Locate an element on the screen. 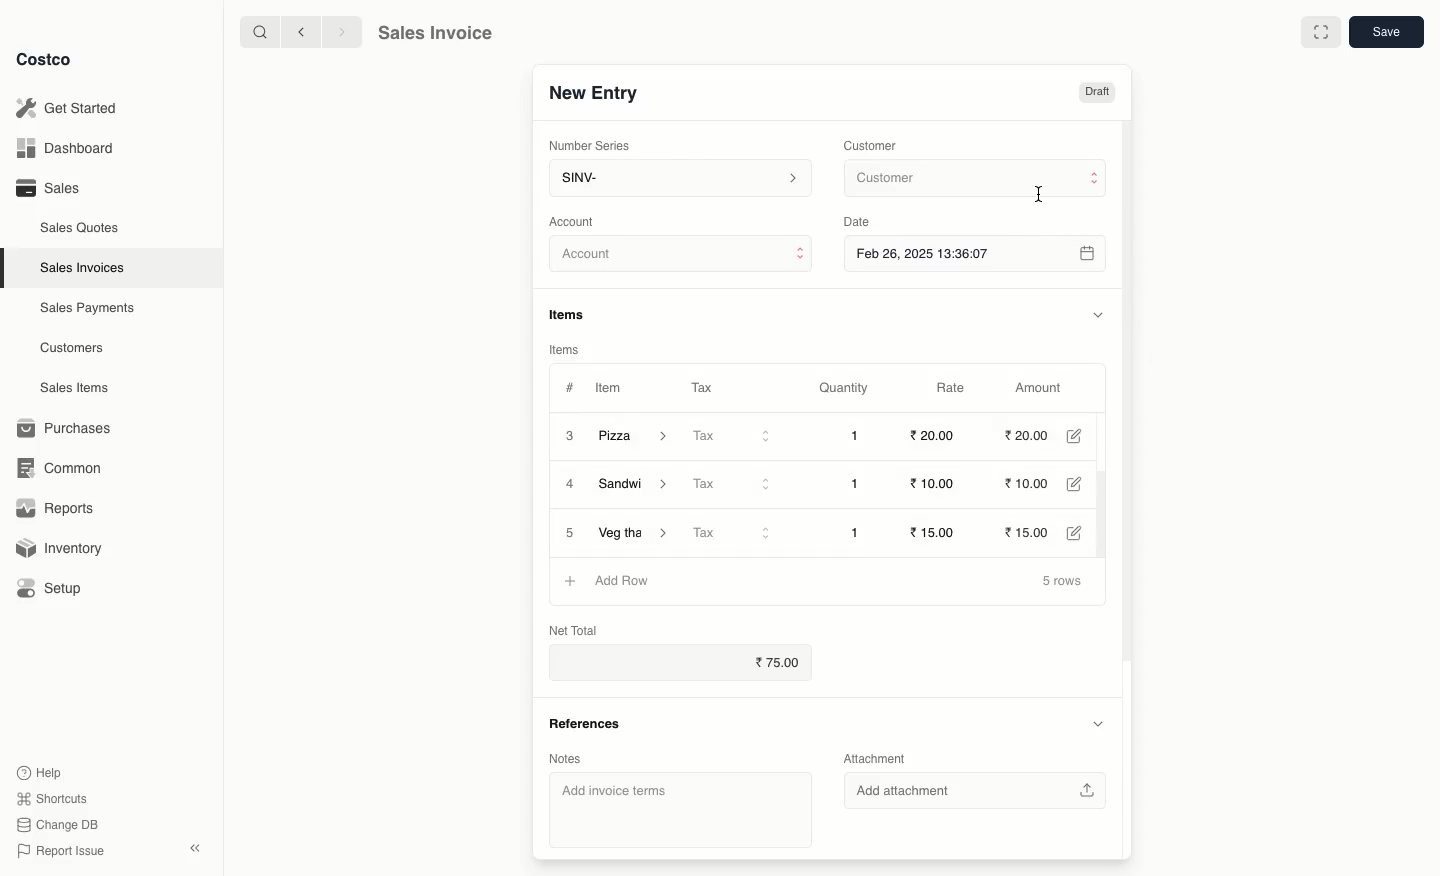 This screenshot has height=876, width=1440. Shortcuts is located at coordinates (51, 799).